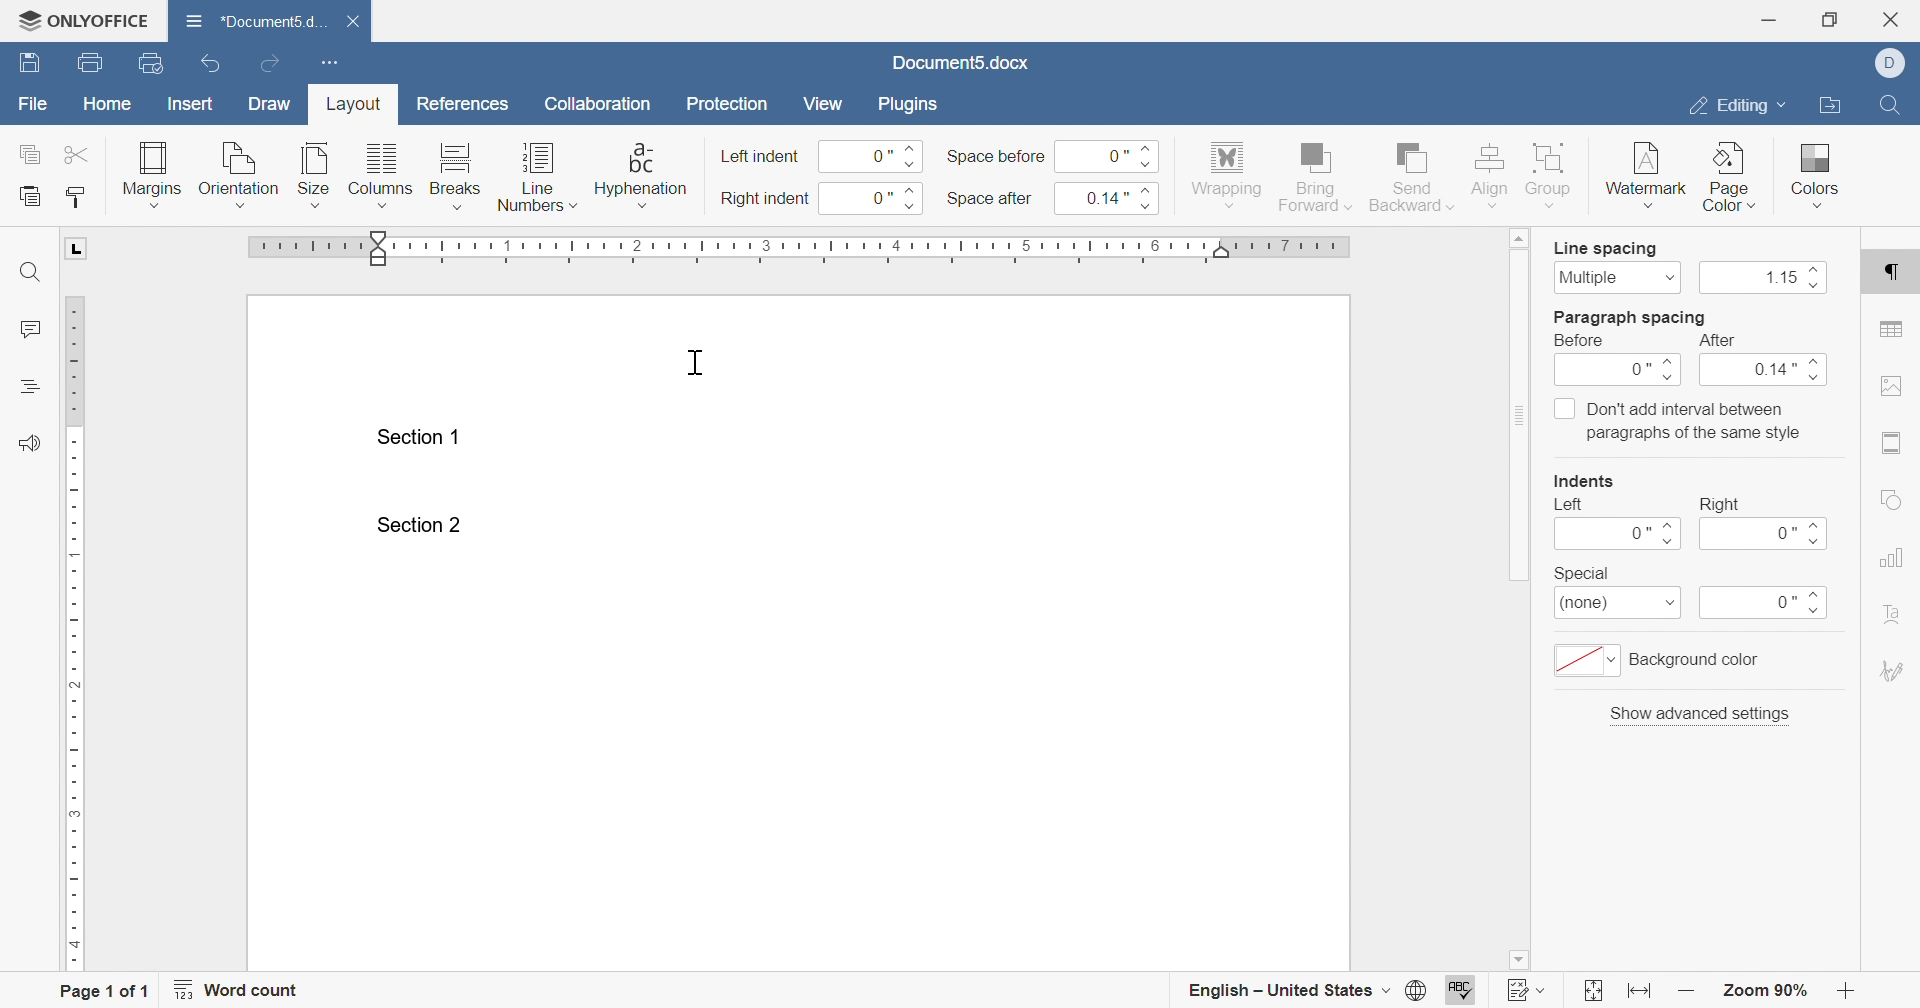 The width and height of the screenshot is (1920, 1008). What do you see at coordinates (312, 173) in the screenshot?
I see `size` at bounding box center [312, 173].